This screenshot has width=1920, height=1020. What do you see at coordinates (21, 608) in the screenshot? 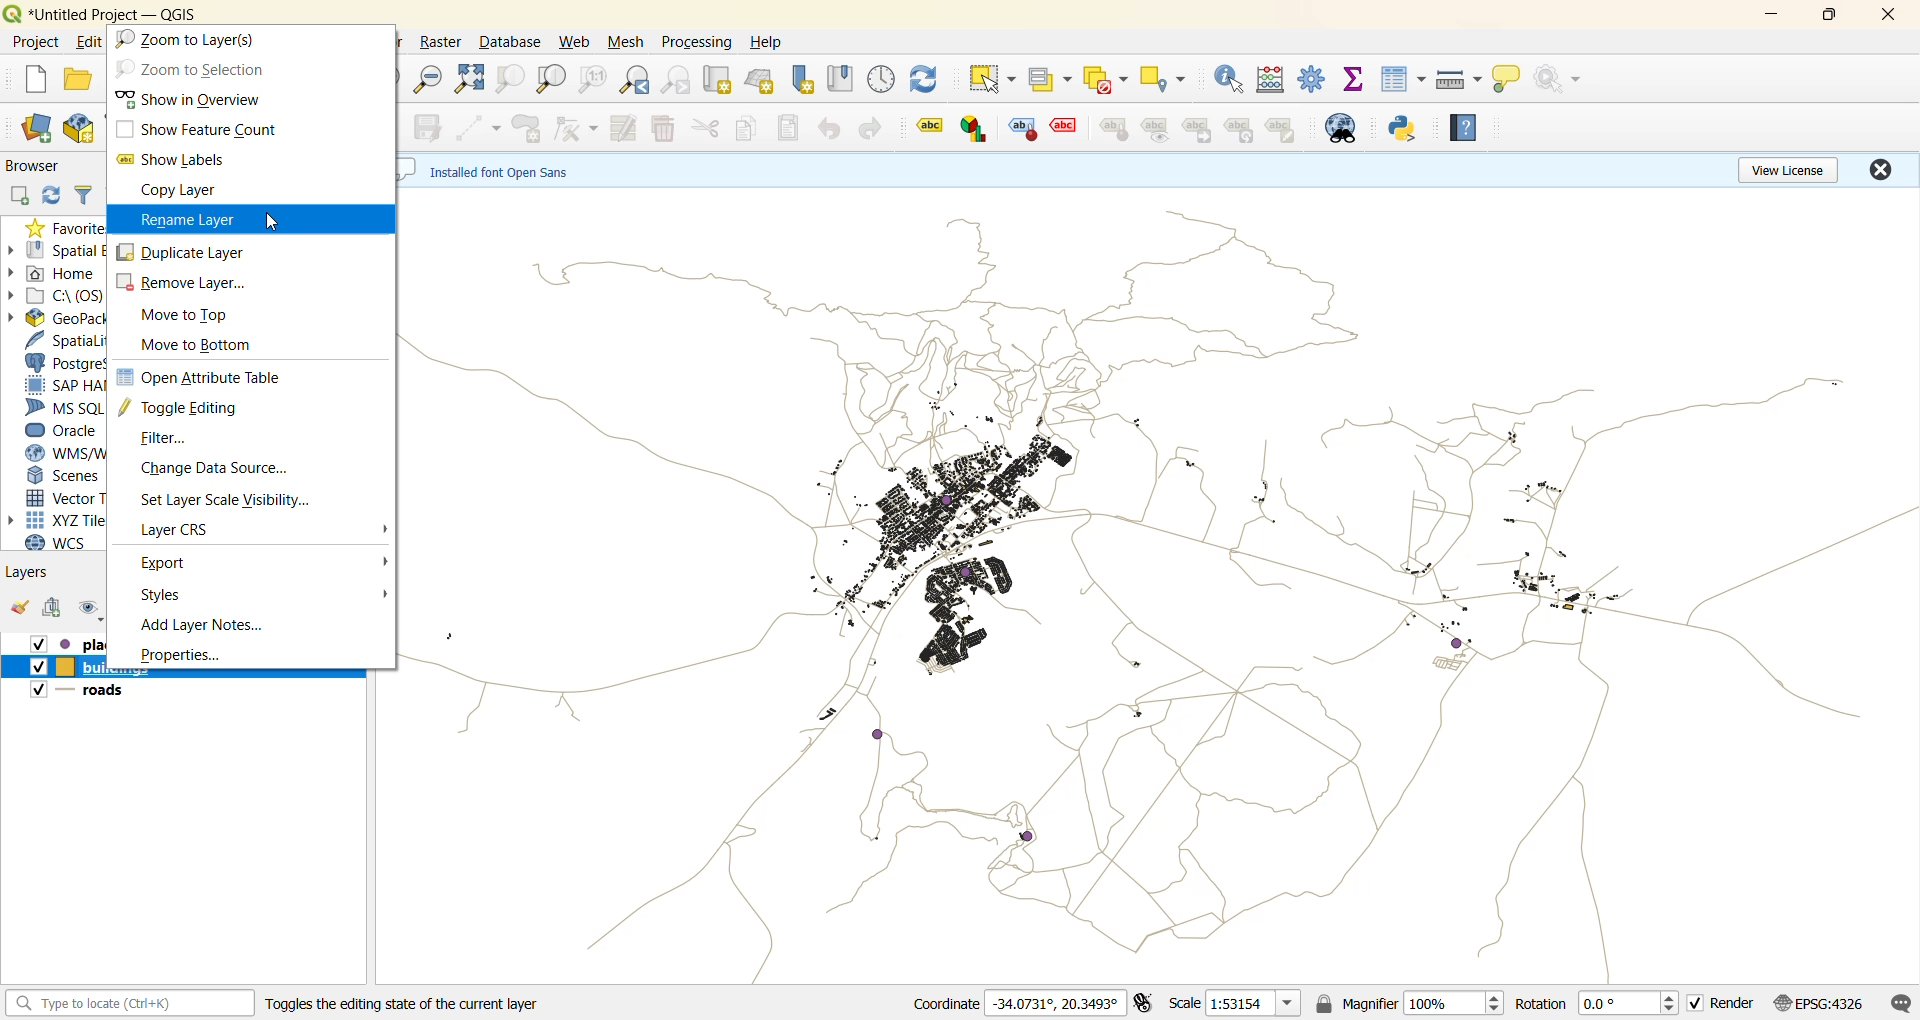
I see `open` at bounding box center [21, 608].